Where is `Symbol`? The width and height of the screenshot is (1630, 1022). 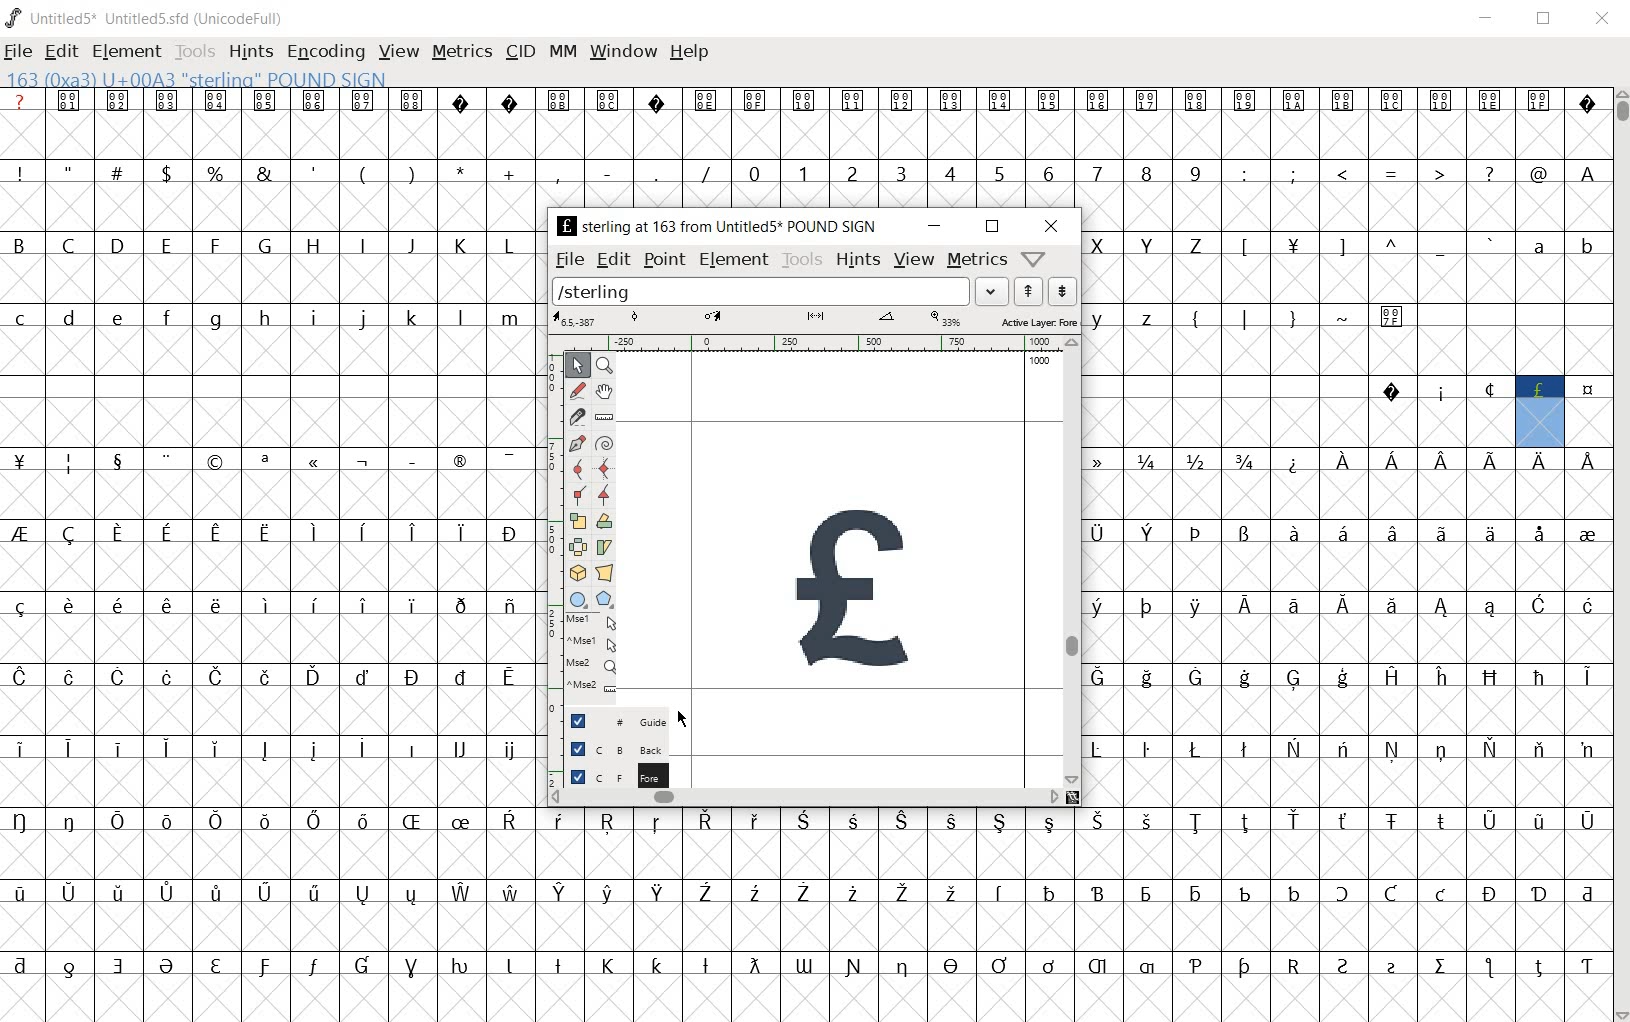 Symbol is located at coordinates (459, 533).